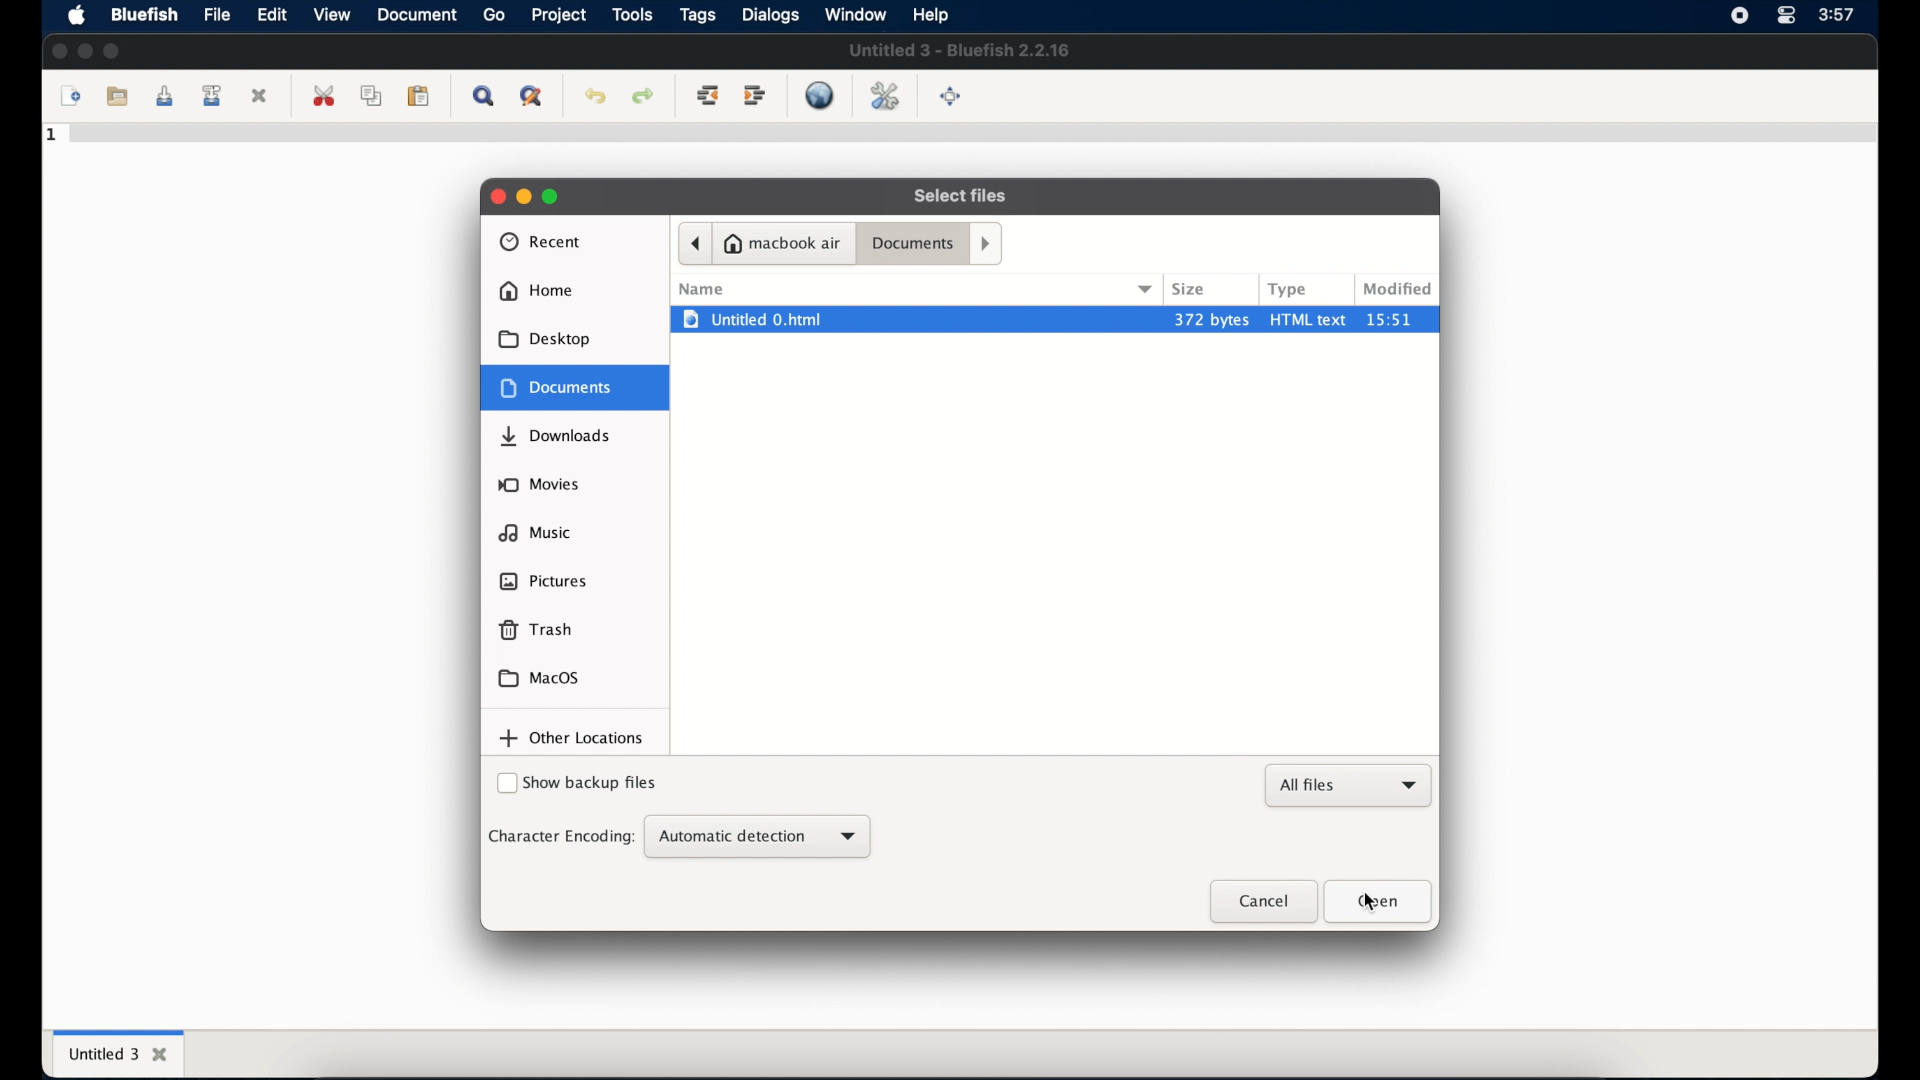 The image size is (1920, 1080). What do you see at coordinates (530, 97) in the screenshot?
I see `advanced find and replace` at bounding box center [530, 97].